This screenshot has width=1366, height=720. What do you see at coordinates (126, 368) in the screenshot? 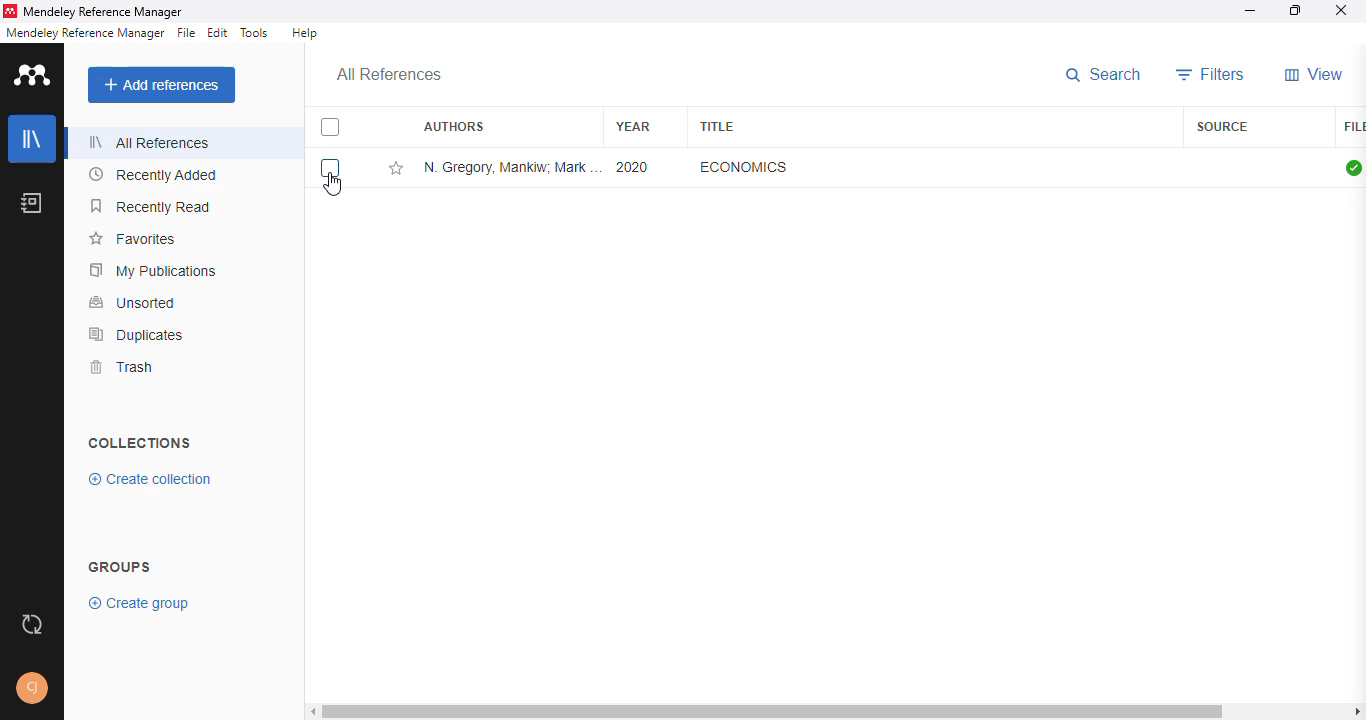
I see `trash` at bounding box center [126, 368].